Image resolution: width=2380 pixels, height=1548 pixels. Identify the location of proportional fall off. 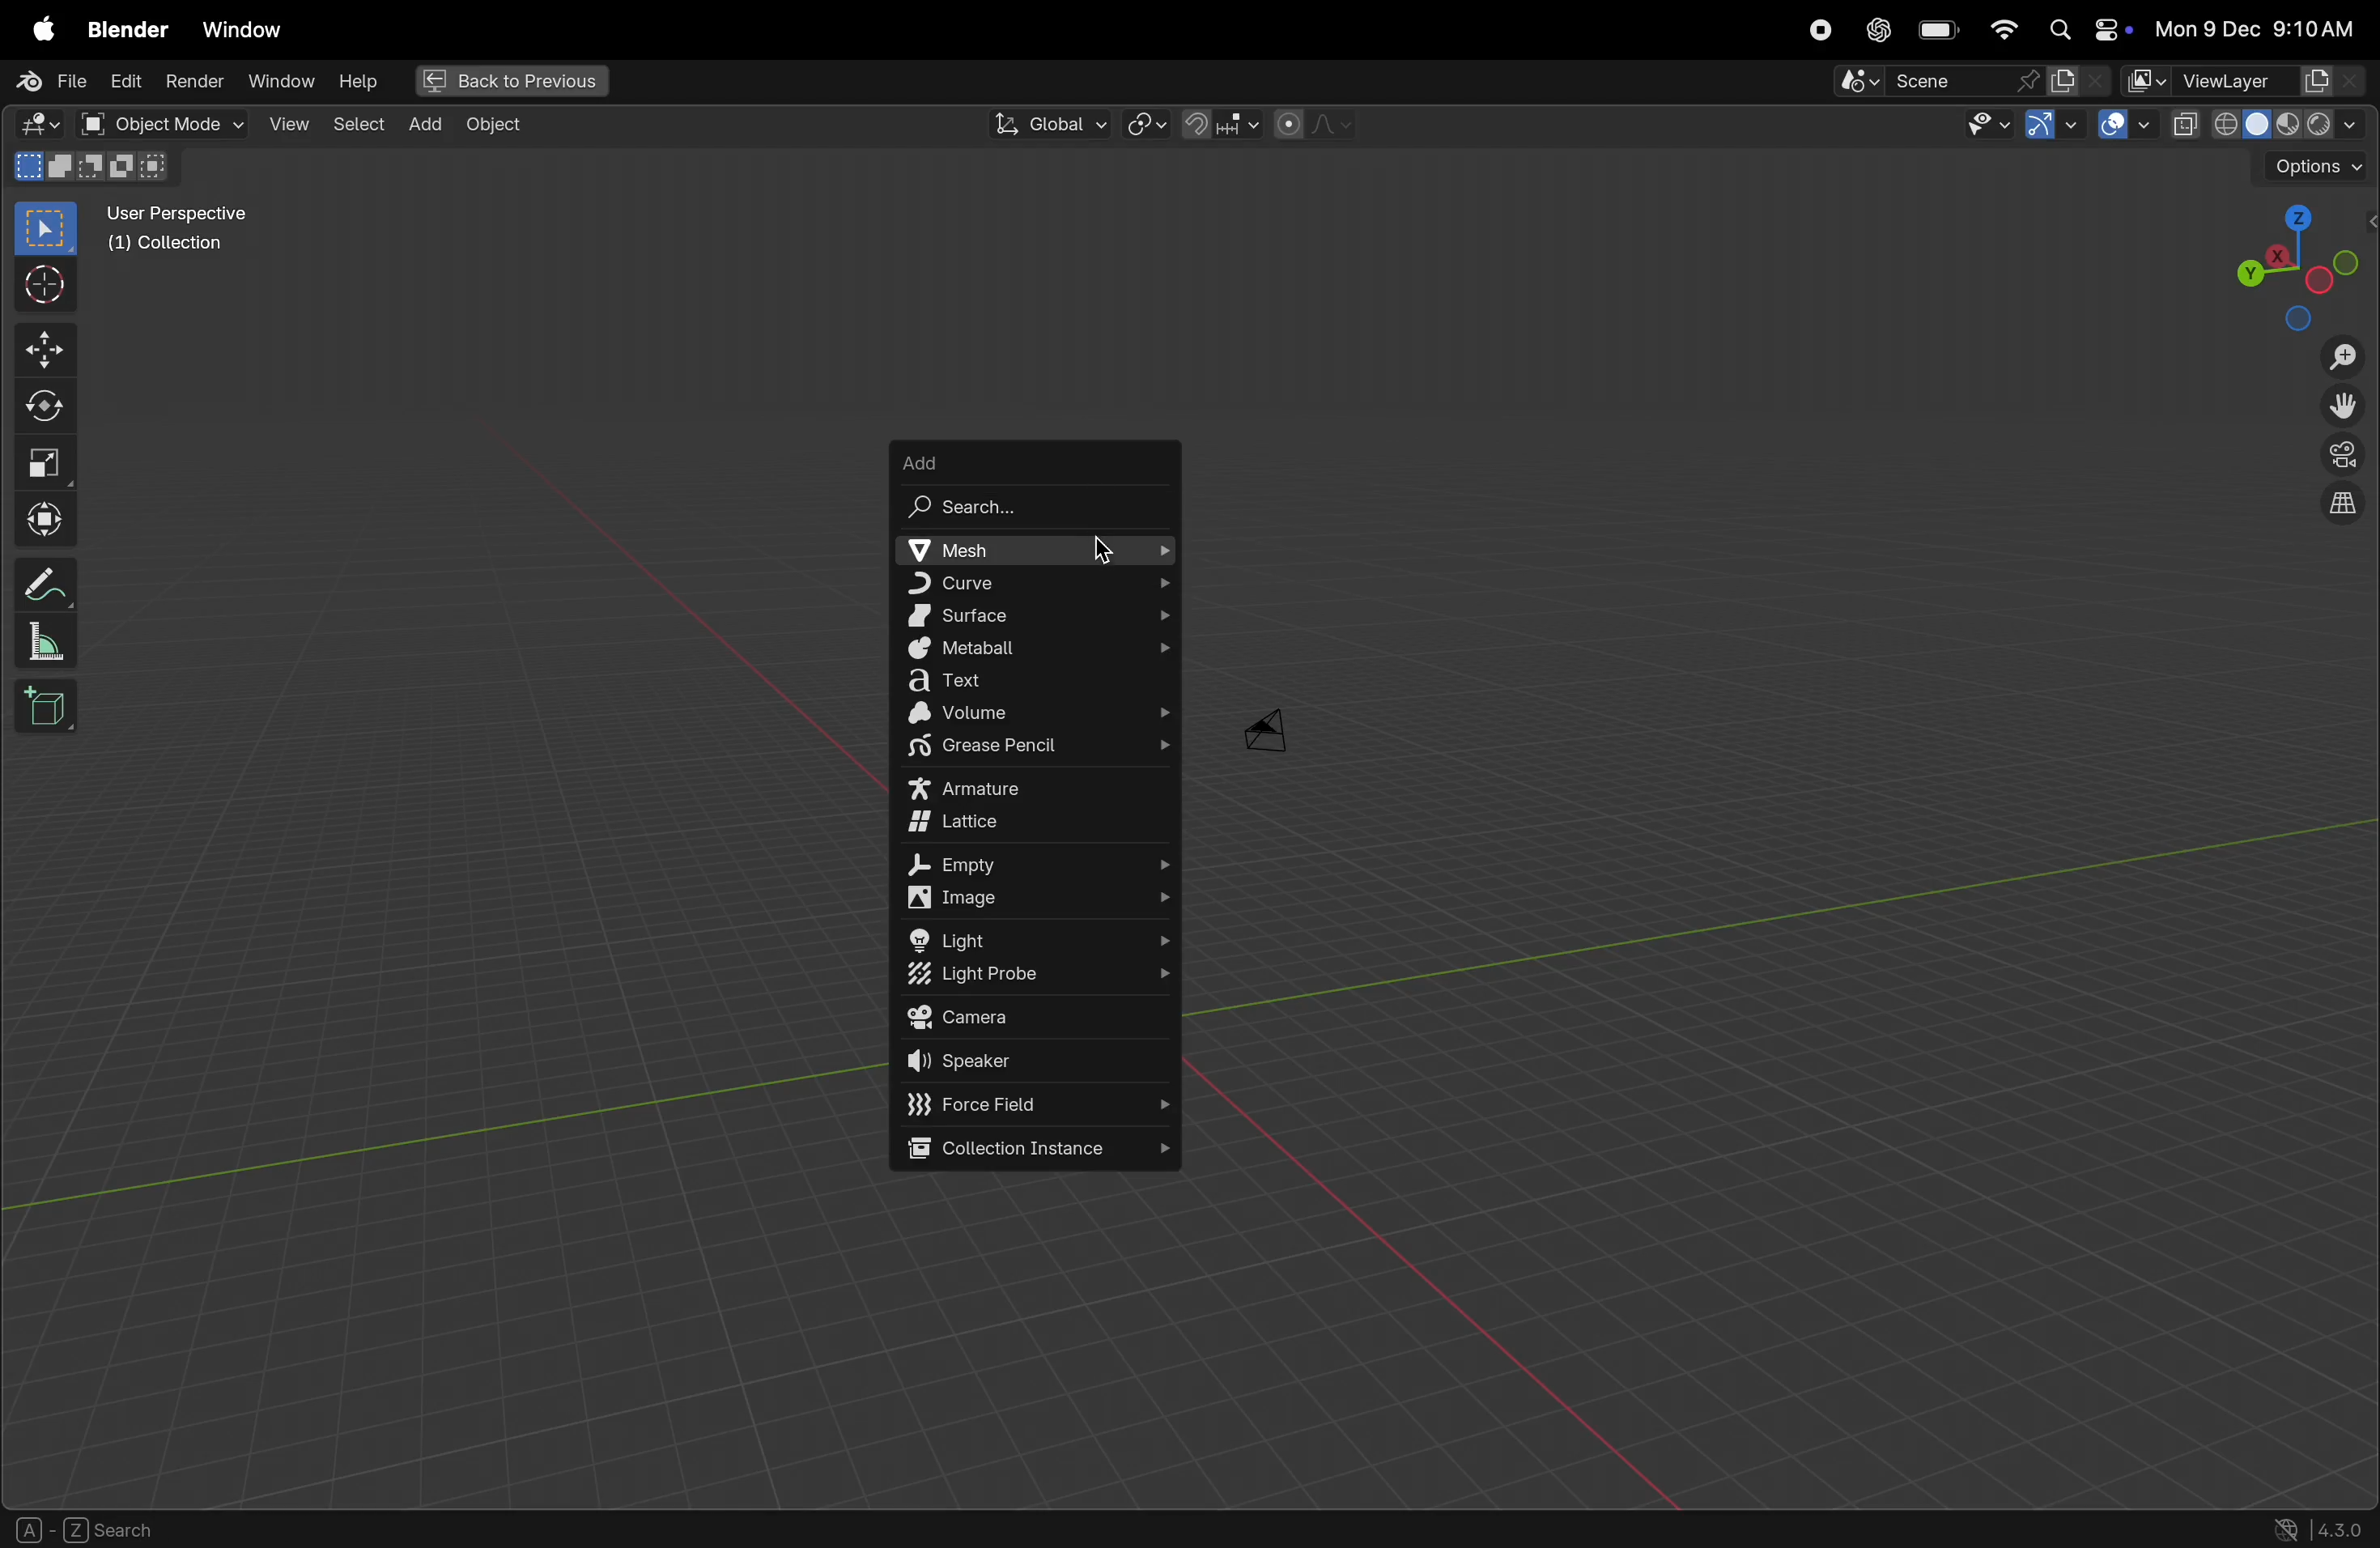
(1311, 124).